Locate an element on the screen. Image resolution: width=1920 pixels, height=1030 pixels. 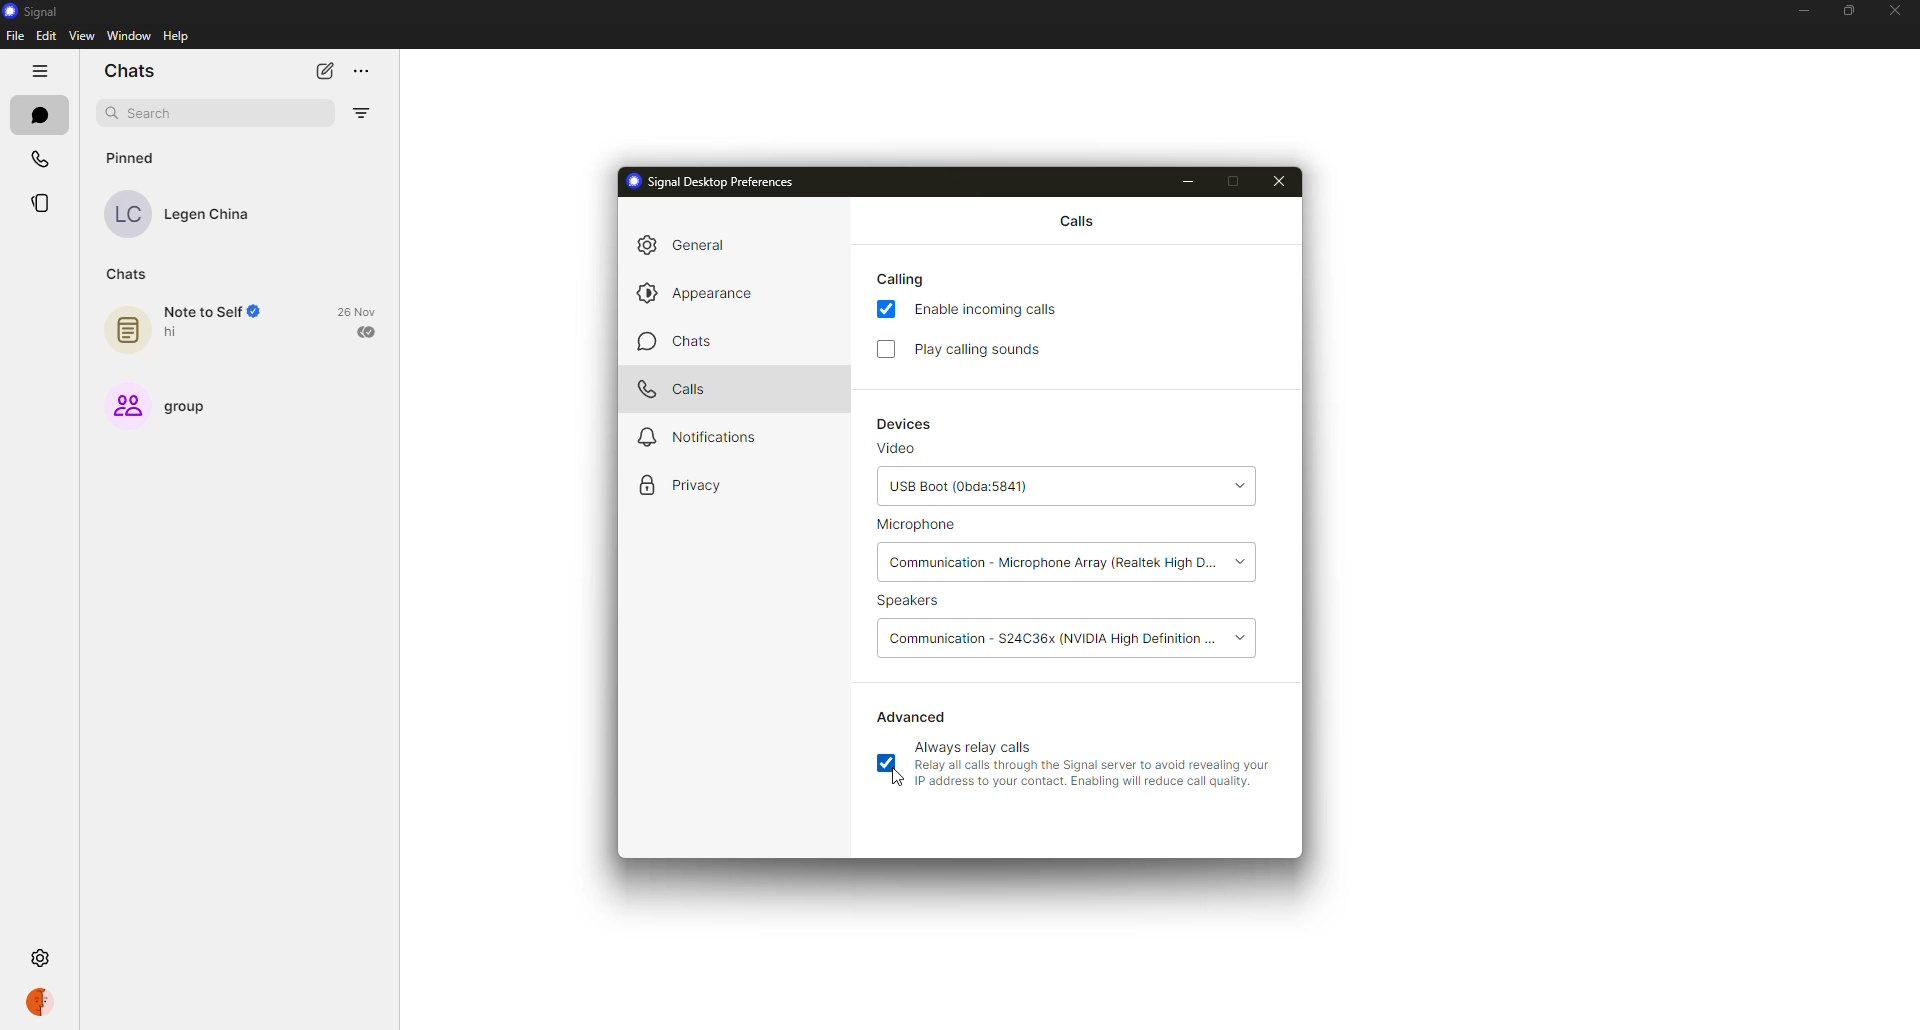
click to enable is located at coordinates (885, 764).